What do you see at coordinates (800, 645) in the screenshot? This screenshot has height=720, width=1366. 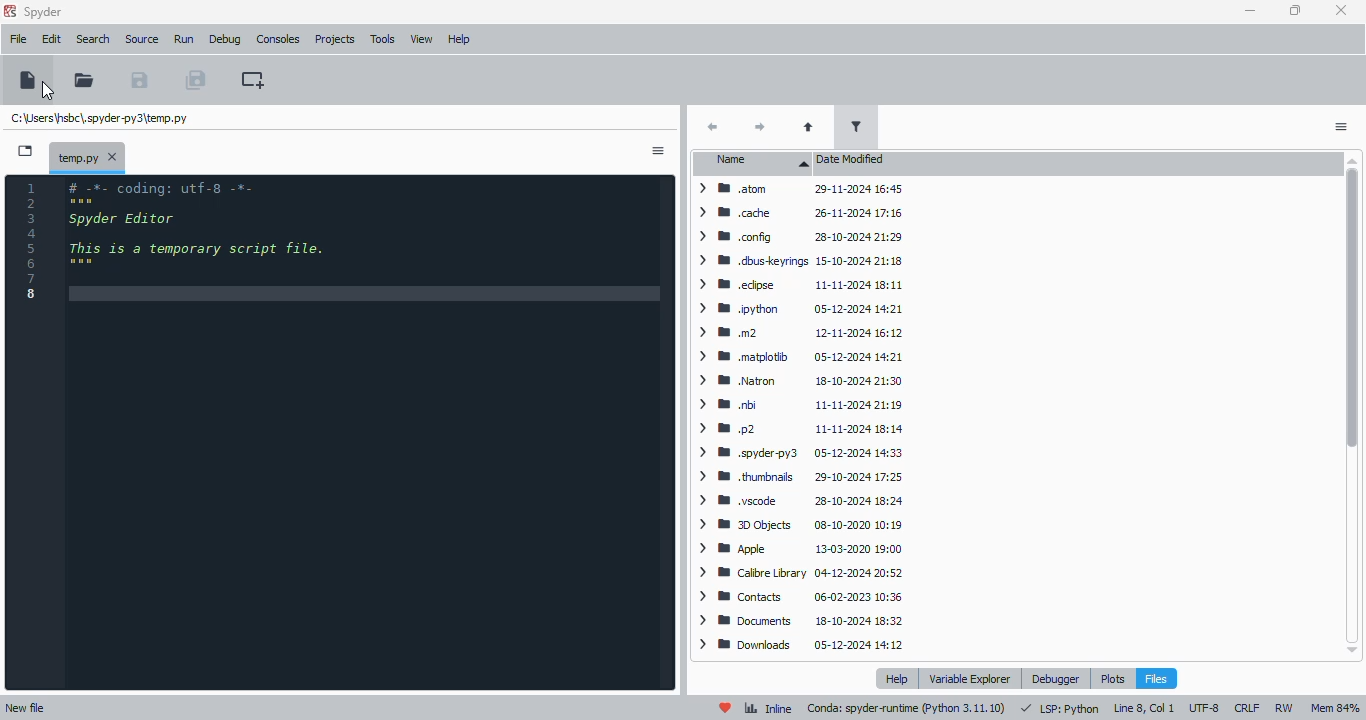 I see `> WM Downloads ~~ 05-12-2024 14:12` at bounding box center [800, 645].